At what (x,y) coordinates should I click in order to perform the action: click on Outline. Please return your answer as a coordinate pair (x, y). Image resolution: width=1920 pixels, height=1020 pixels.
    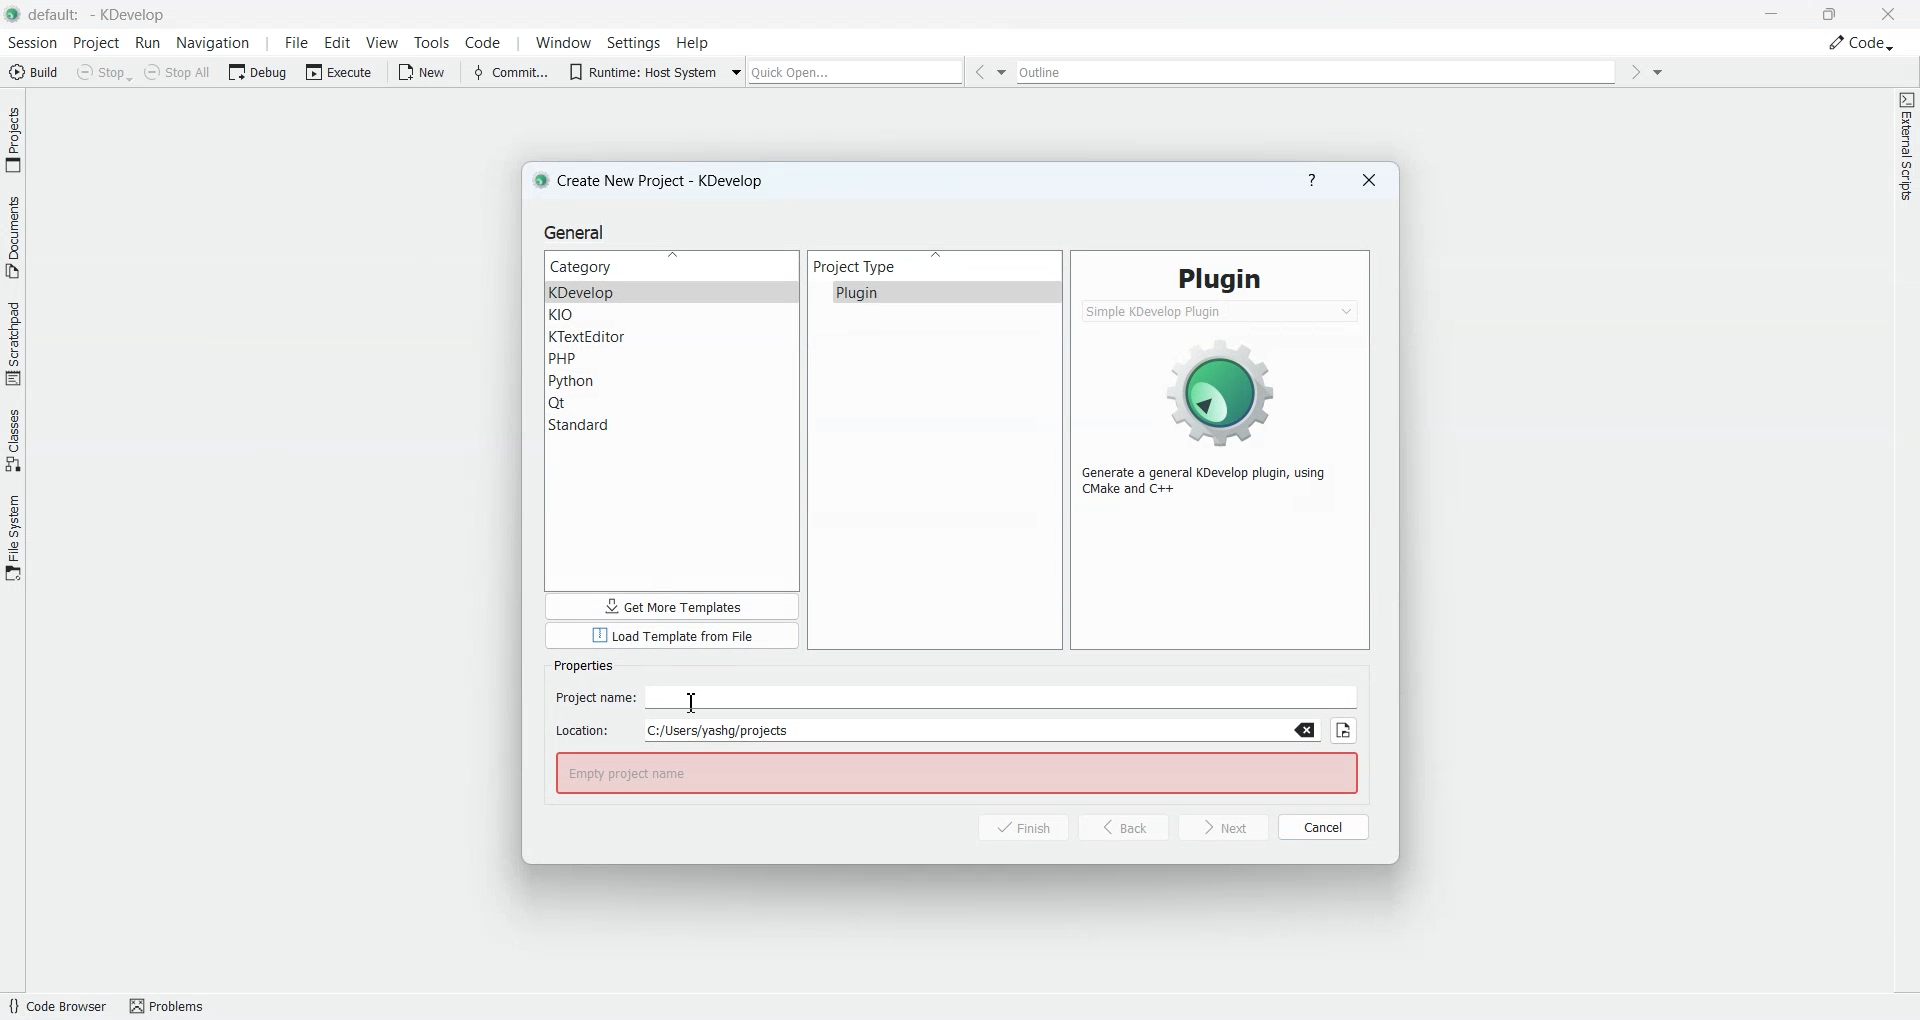
    Looking at the image, I should click on (1320, 72).